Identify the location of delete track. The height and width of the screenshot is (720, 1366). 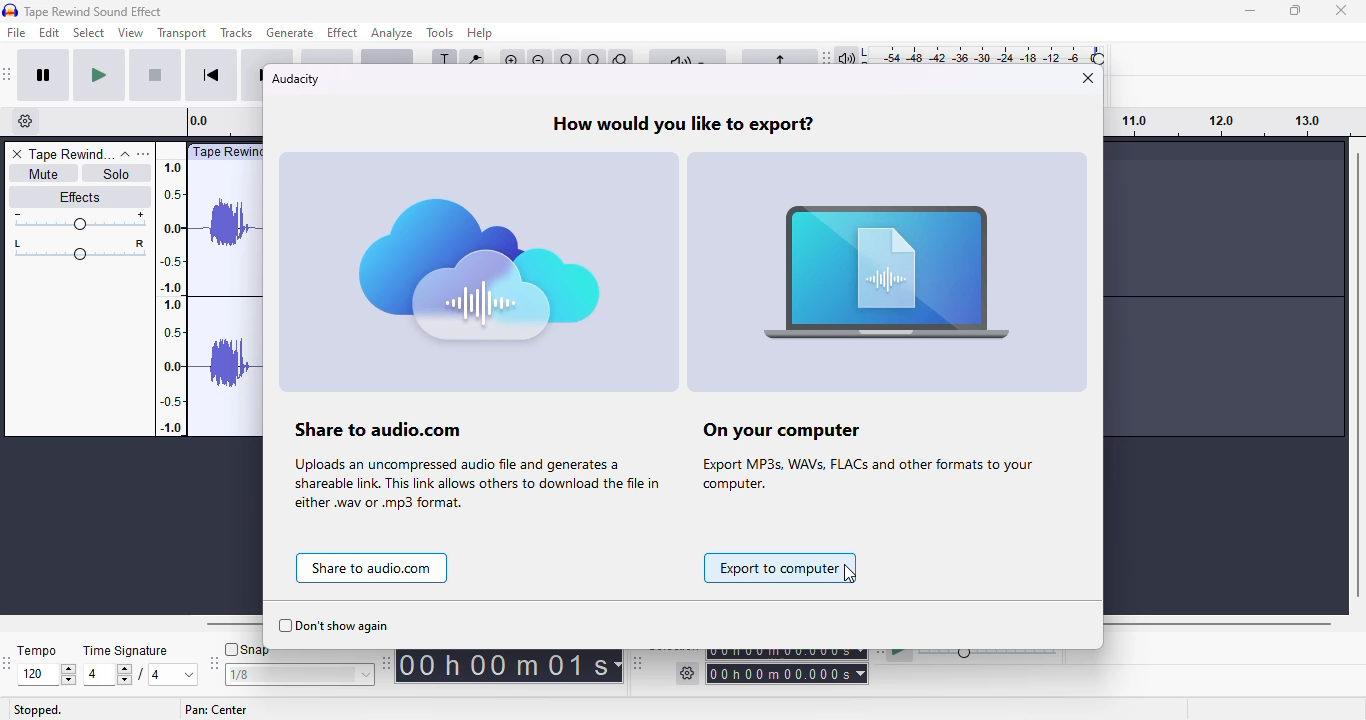
(15, 154).